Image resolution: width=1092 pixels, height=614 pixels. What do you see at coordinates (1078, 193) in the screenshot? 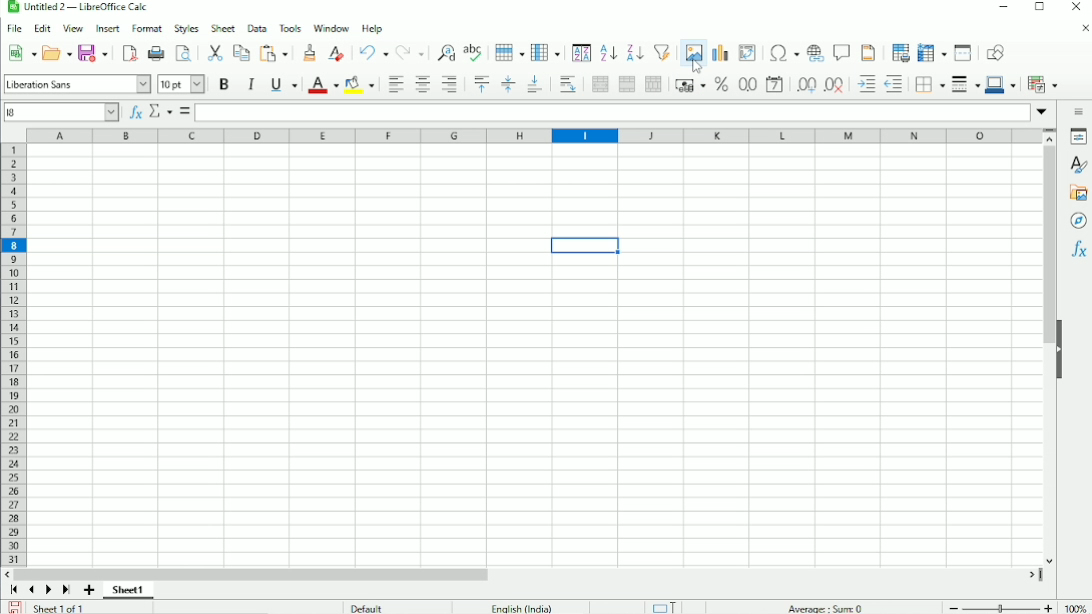
I see `Gallery` at bounding box center [1078, 193].